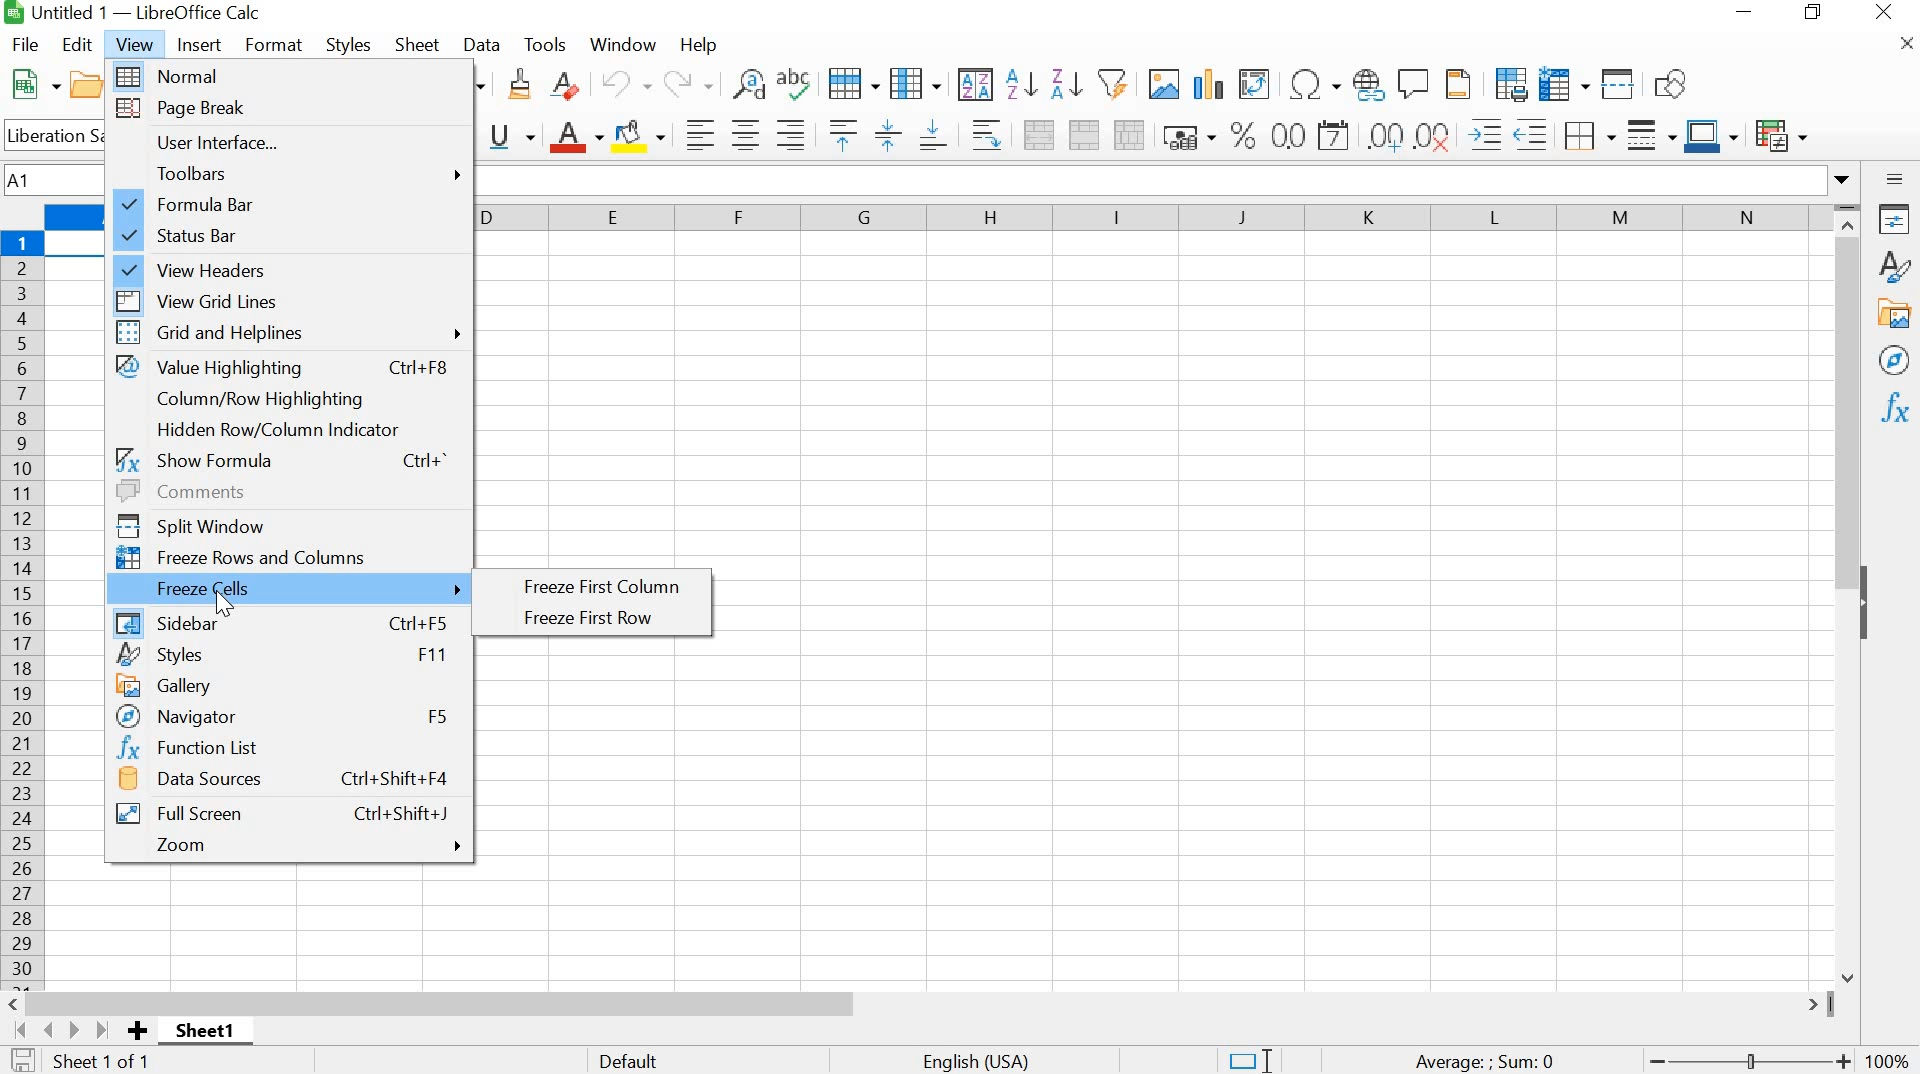 Image resolution: width=1920 pixels, height=1074 pixels. I want to click on SIDEBAR SETTINGS, so click(1895, 180).